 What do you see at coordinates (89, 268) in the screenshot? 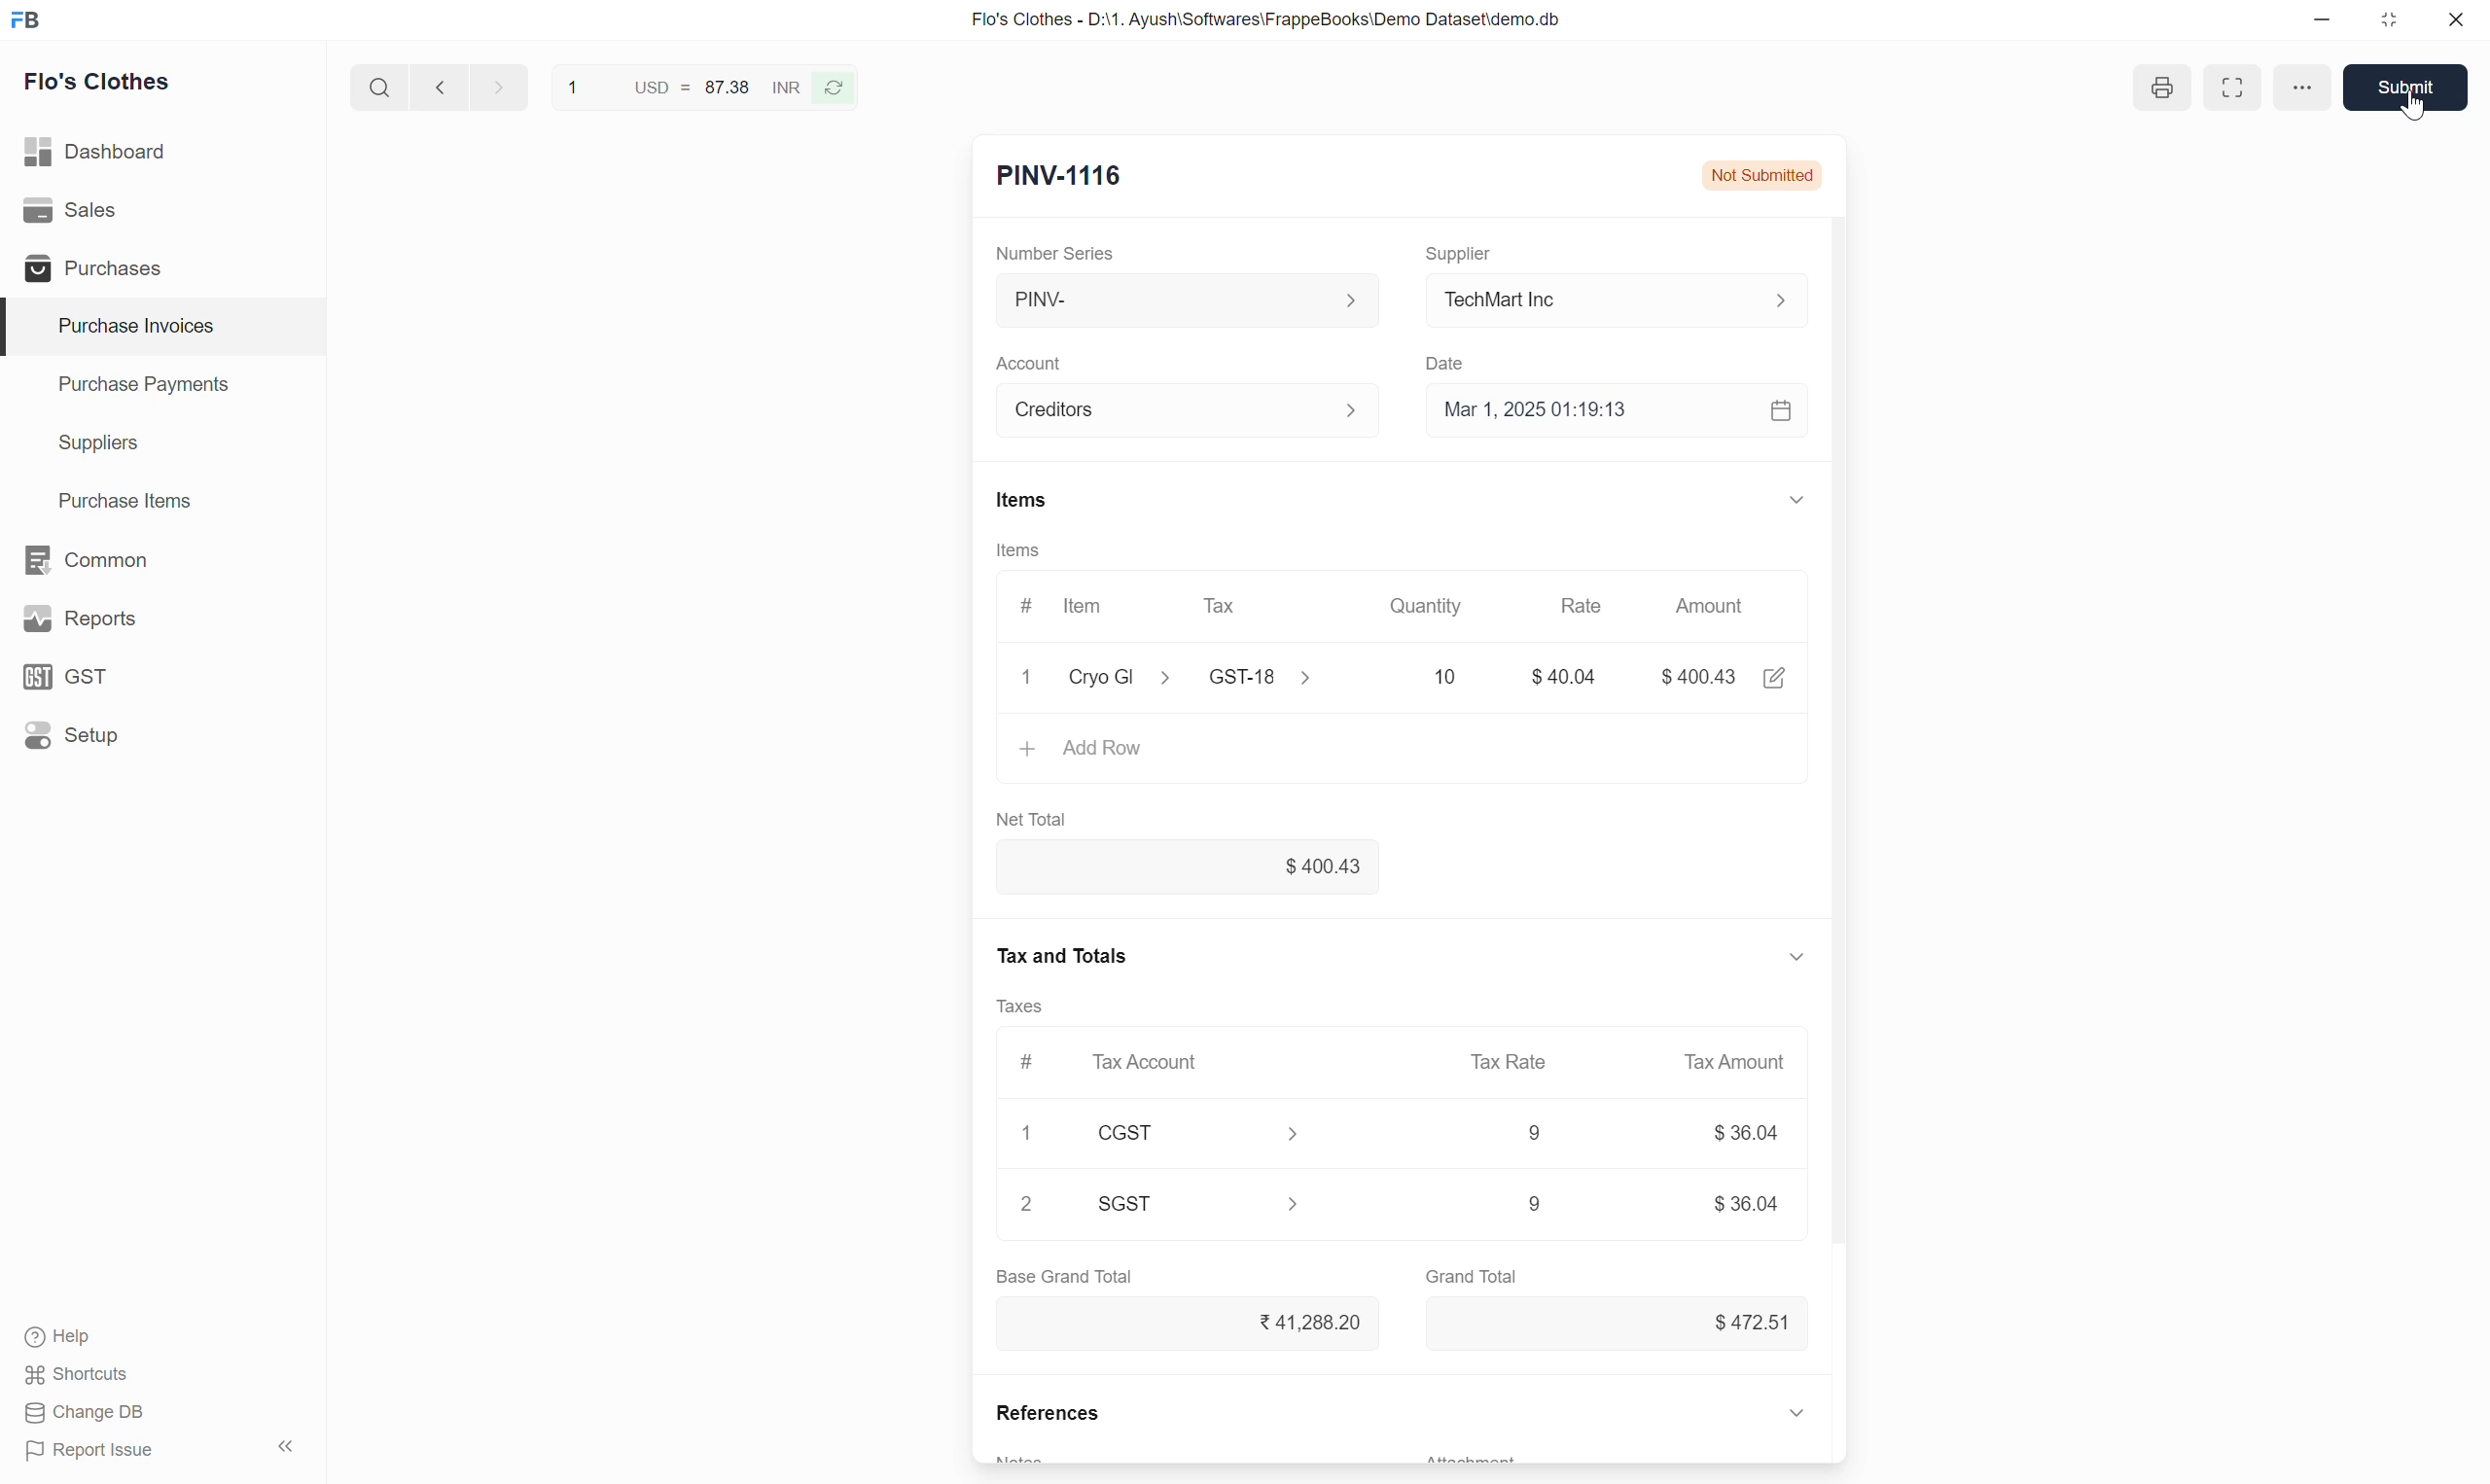
I see `Purchases` at bounding box center [89, 268].